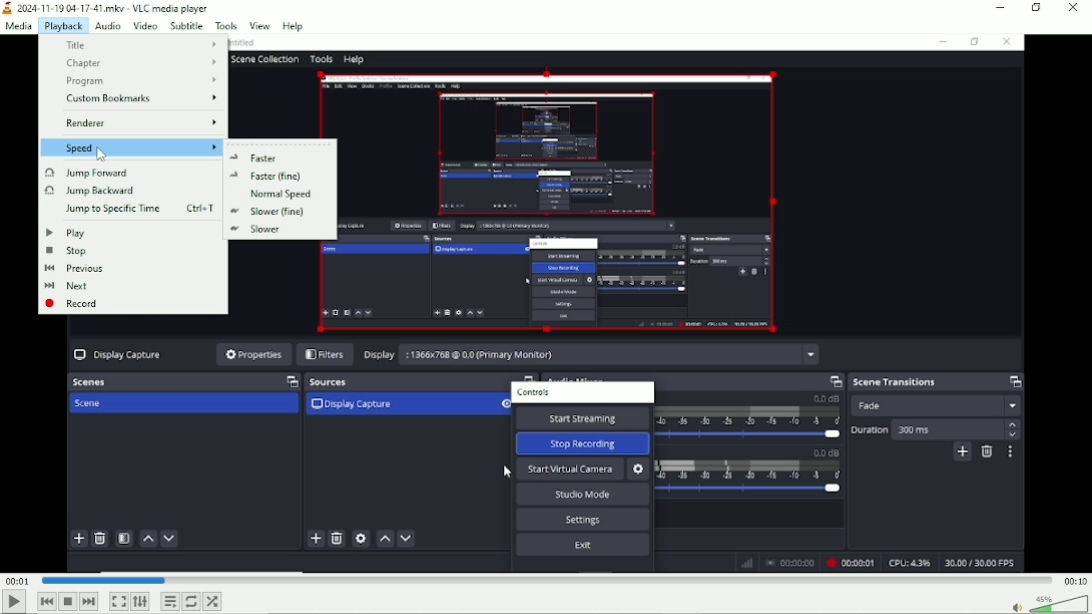 The width and height of the screenshot is (1092, 614). Describe the element at coordinates (995, 8) in the screenshot. I see `minimize` at that location.